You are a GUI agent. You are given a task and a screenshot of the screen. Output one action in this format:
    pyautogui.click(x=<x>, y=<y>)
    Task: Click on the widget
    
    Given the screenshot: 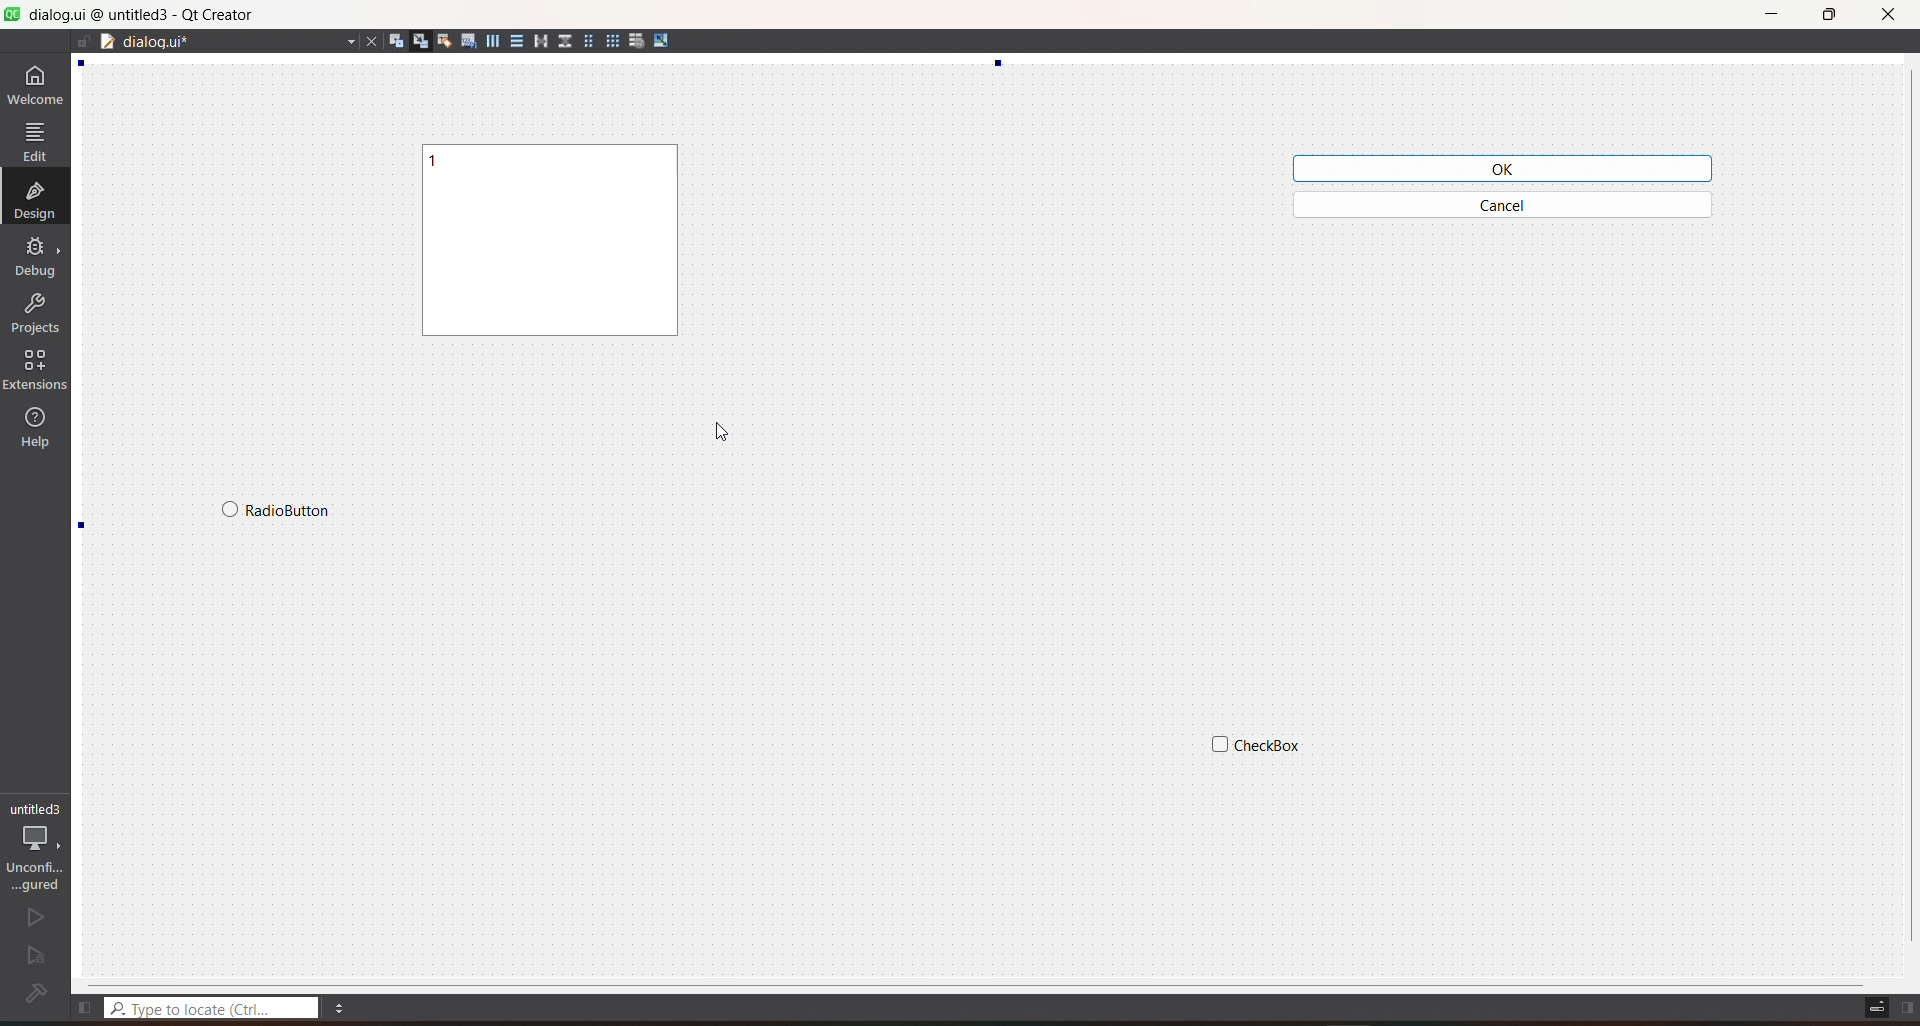 What is the action you would take?
    pyautogui.click(x=548, y=242)
    